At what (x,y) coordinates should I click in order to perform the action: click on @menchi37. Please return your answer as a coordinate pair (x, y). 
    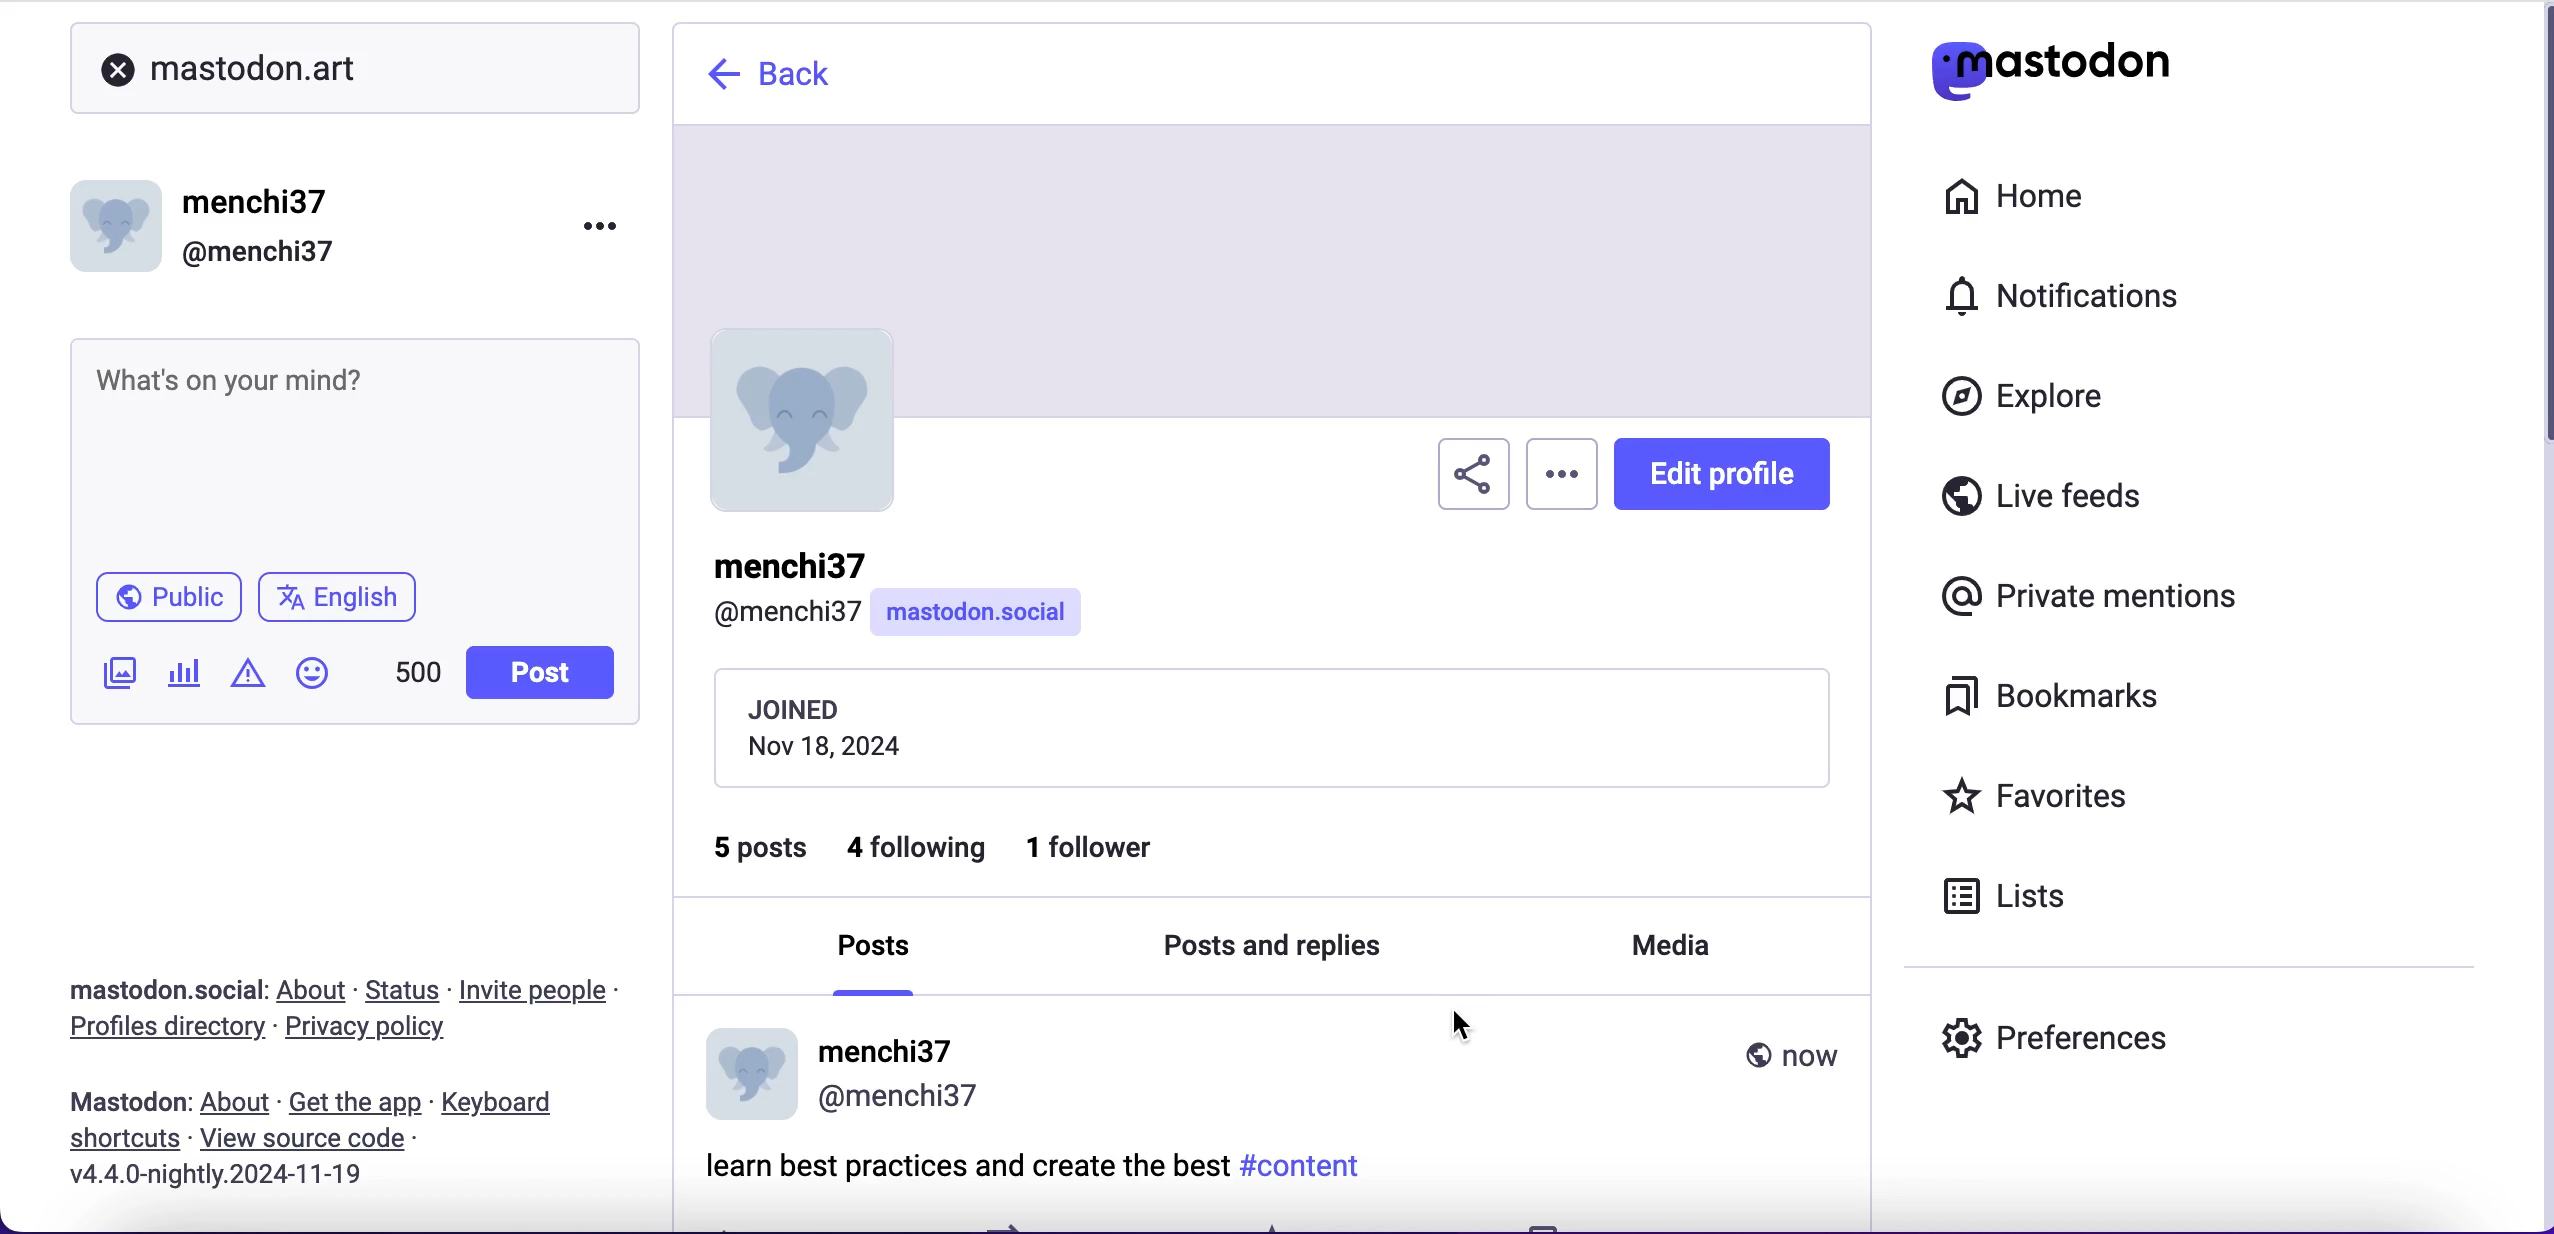
    Looking at the image, I should click on (259, 253).